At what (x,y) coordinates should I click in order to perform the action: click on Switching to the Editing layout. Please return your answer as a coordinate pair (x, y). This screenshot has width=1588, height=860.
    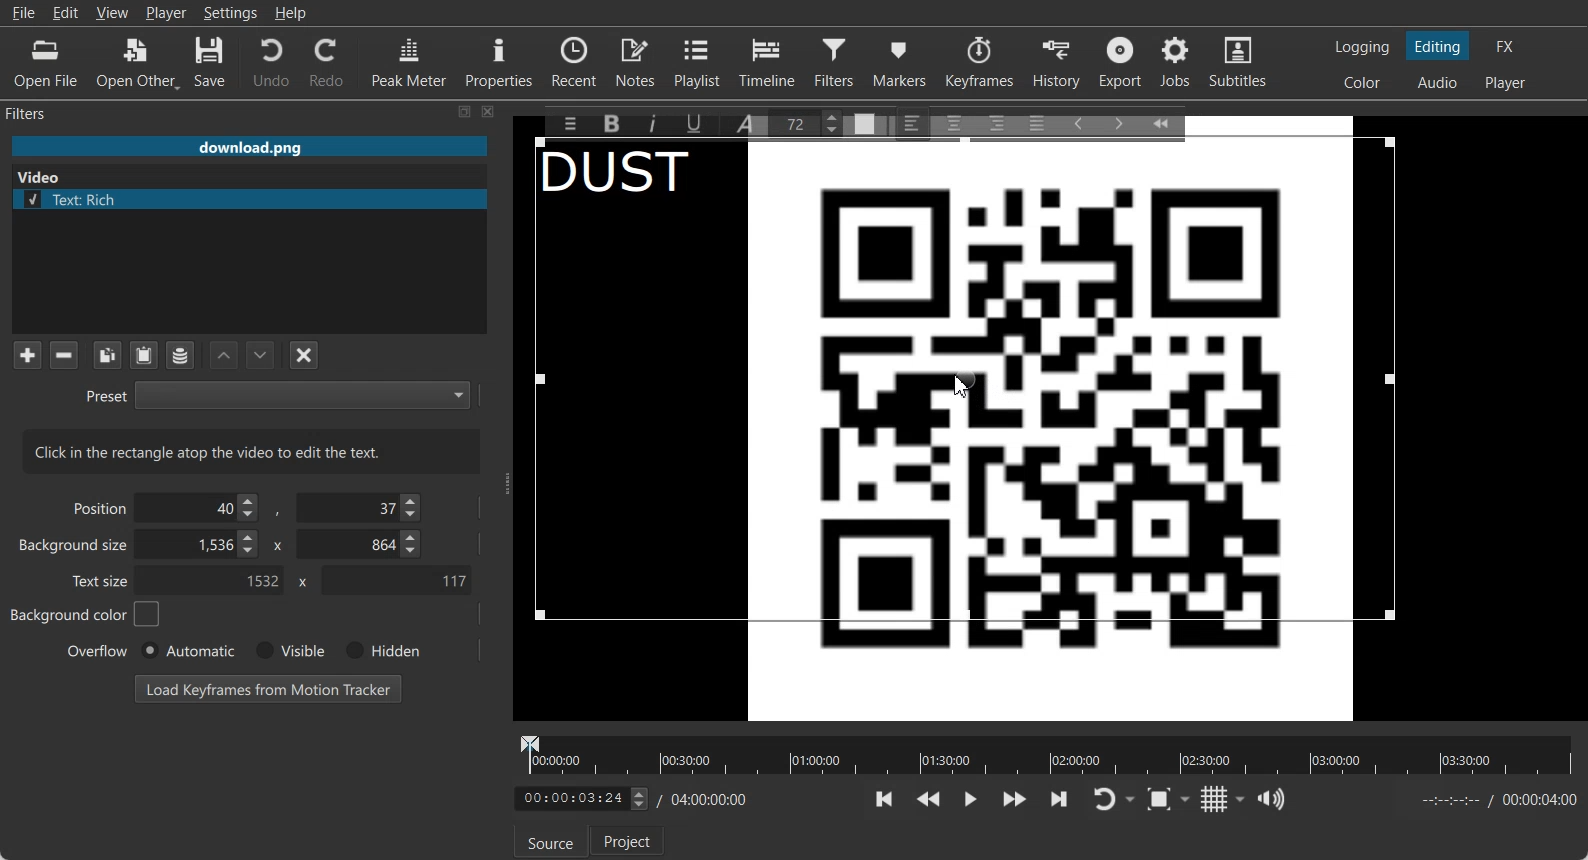
    Looking at the image, I should click on (1438, 47).